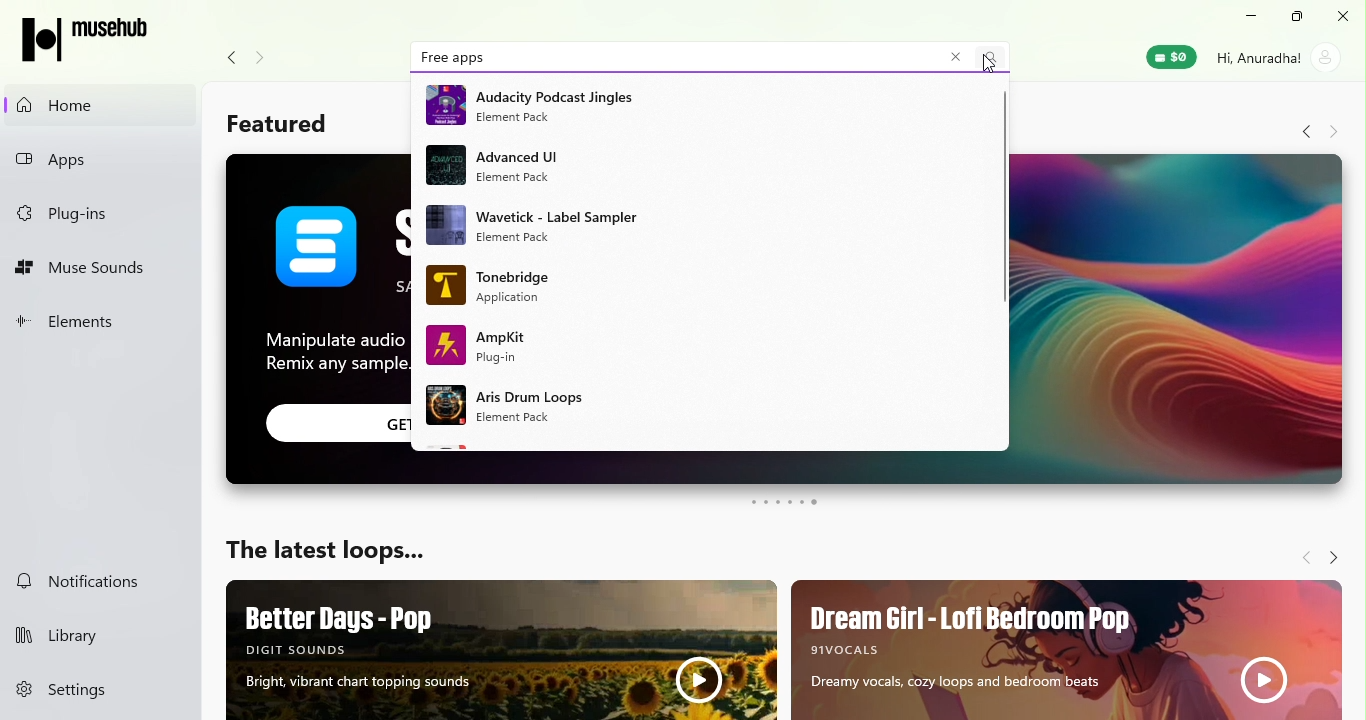  What do you see at coordinates (267, 59) in the screenshot?
I see `Navigate forward` at bounding box center [267, 59].